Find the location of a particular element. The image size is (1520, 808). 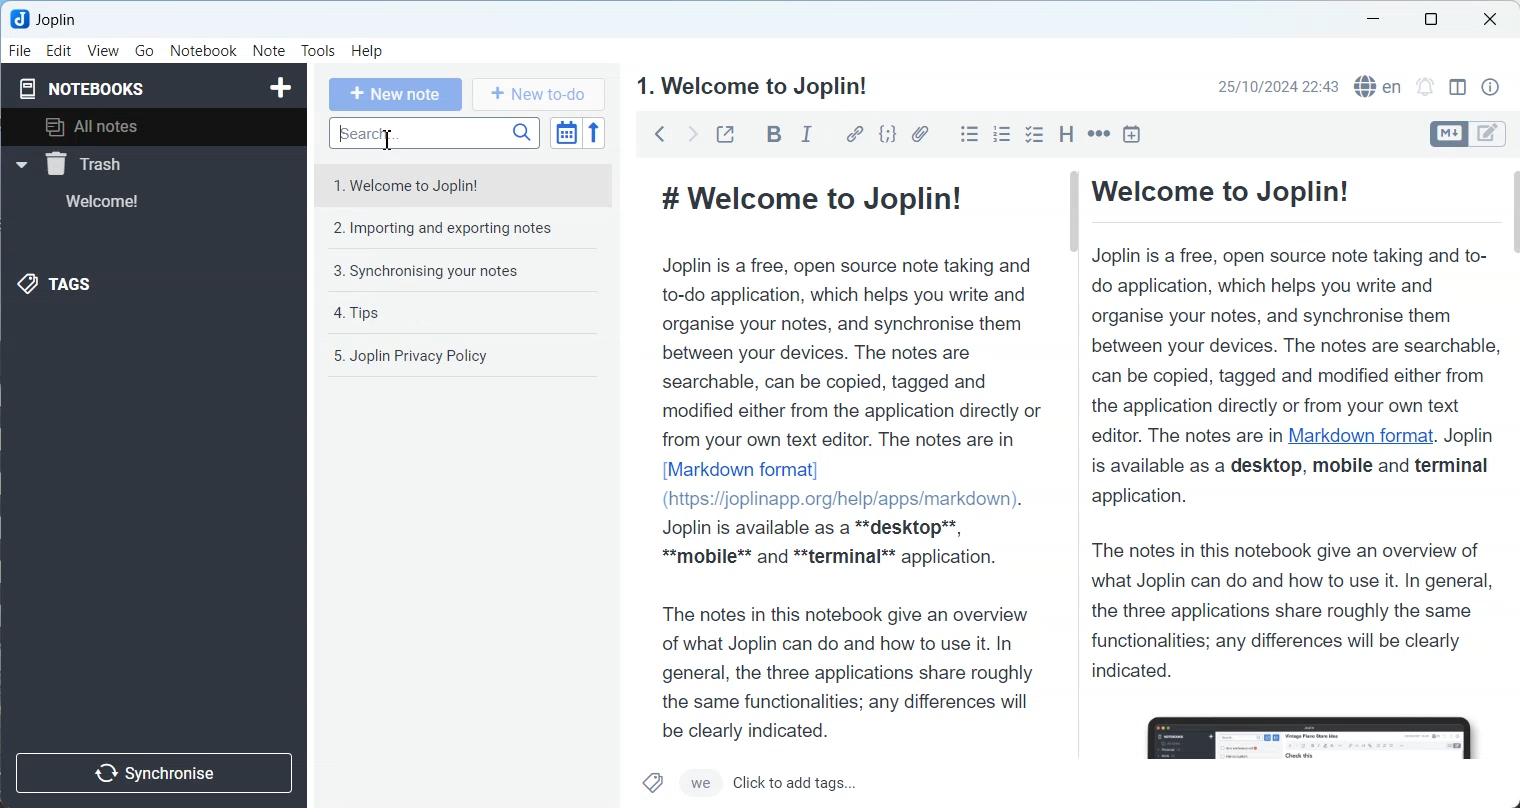

Italic is located at coordinates (809, 134).